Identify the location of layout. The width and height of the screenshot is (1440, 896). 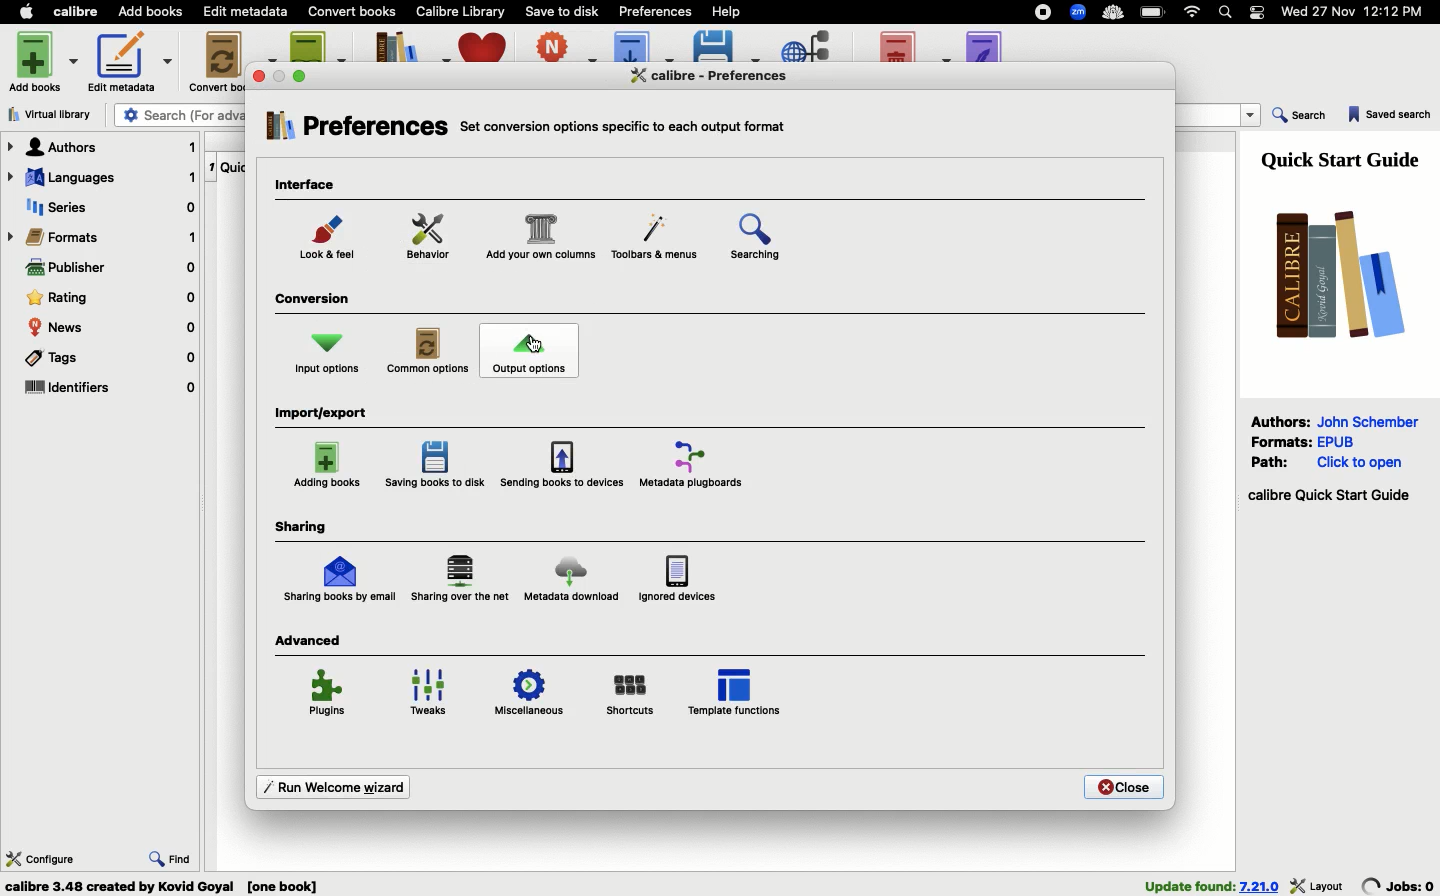
(1318, 885).